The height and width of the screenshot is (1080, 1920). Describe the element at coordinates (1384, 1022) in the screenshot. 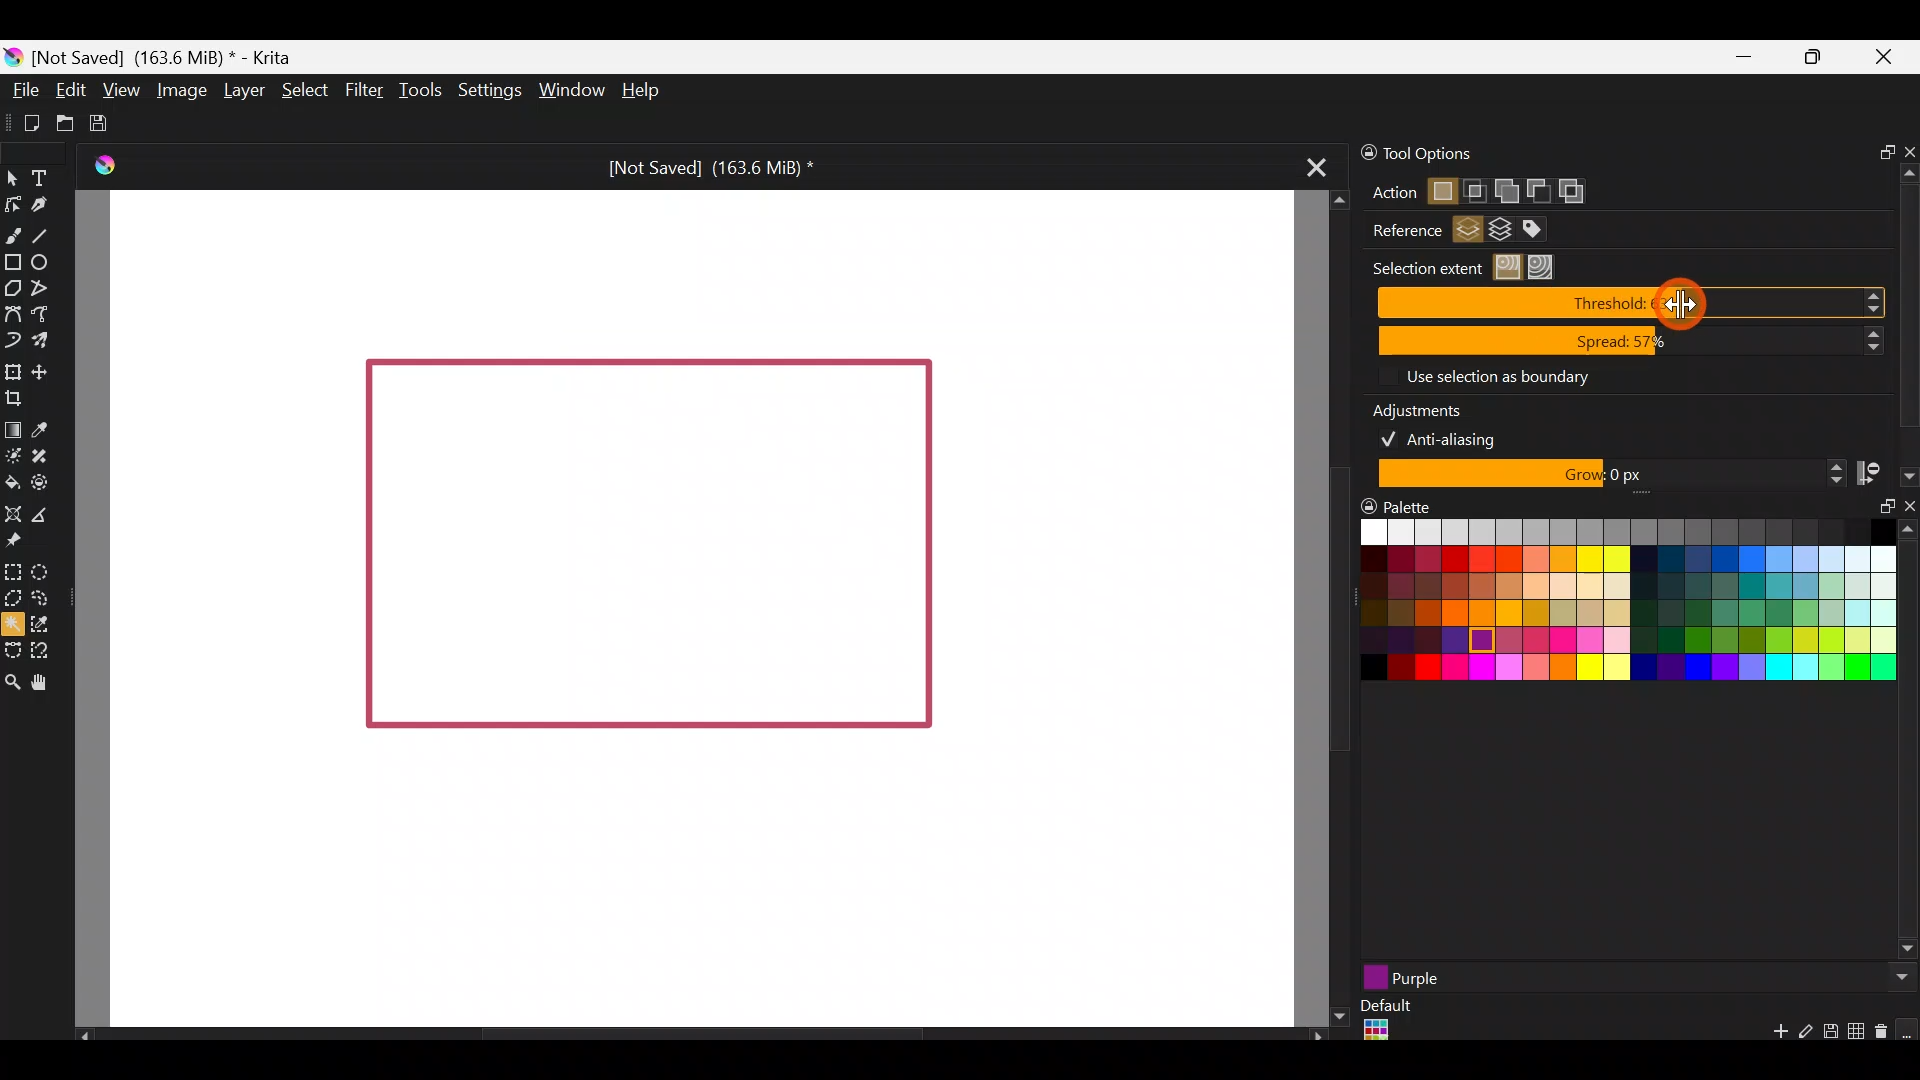

I see `Default` at that location.